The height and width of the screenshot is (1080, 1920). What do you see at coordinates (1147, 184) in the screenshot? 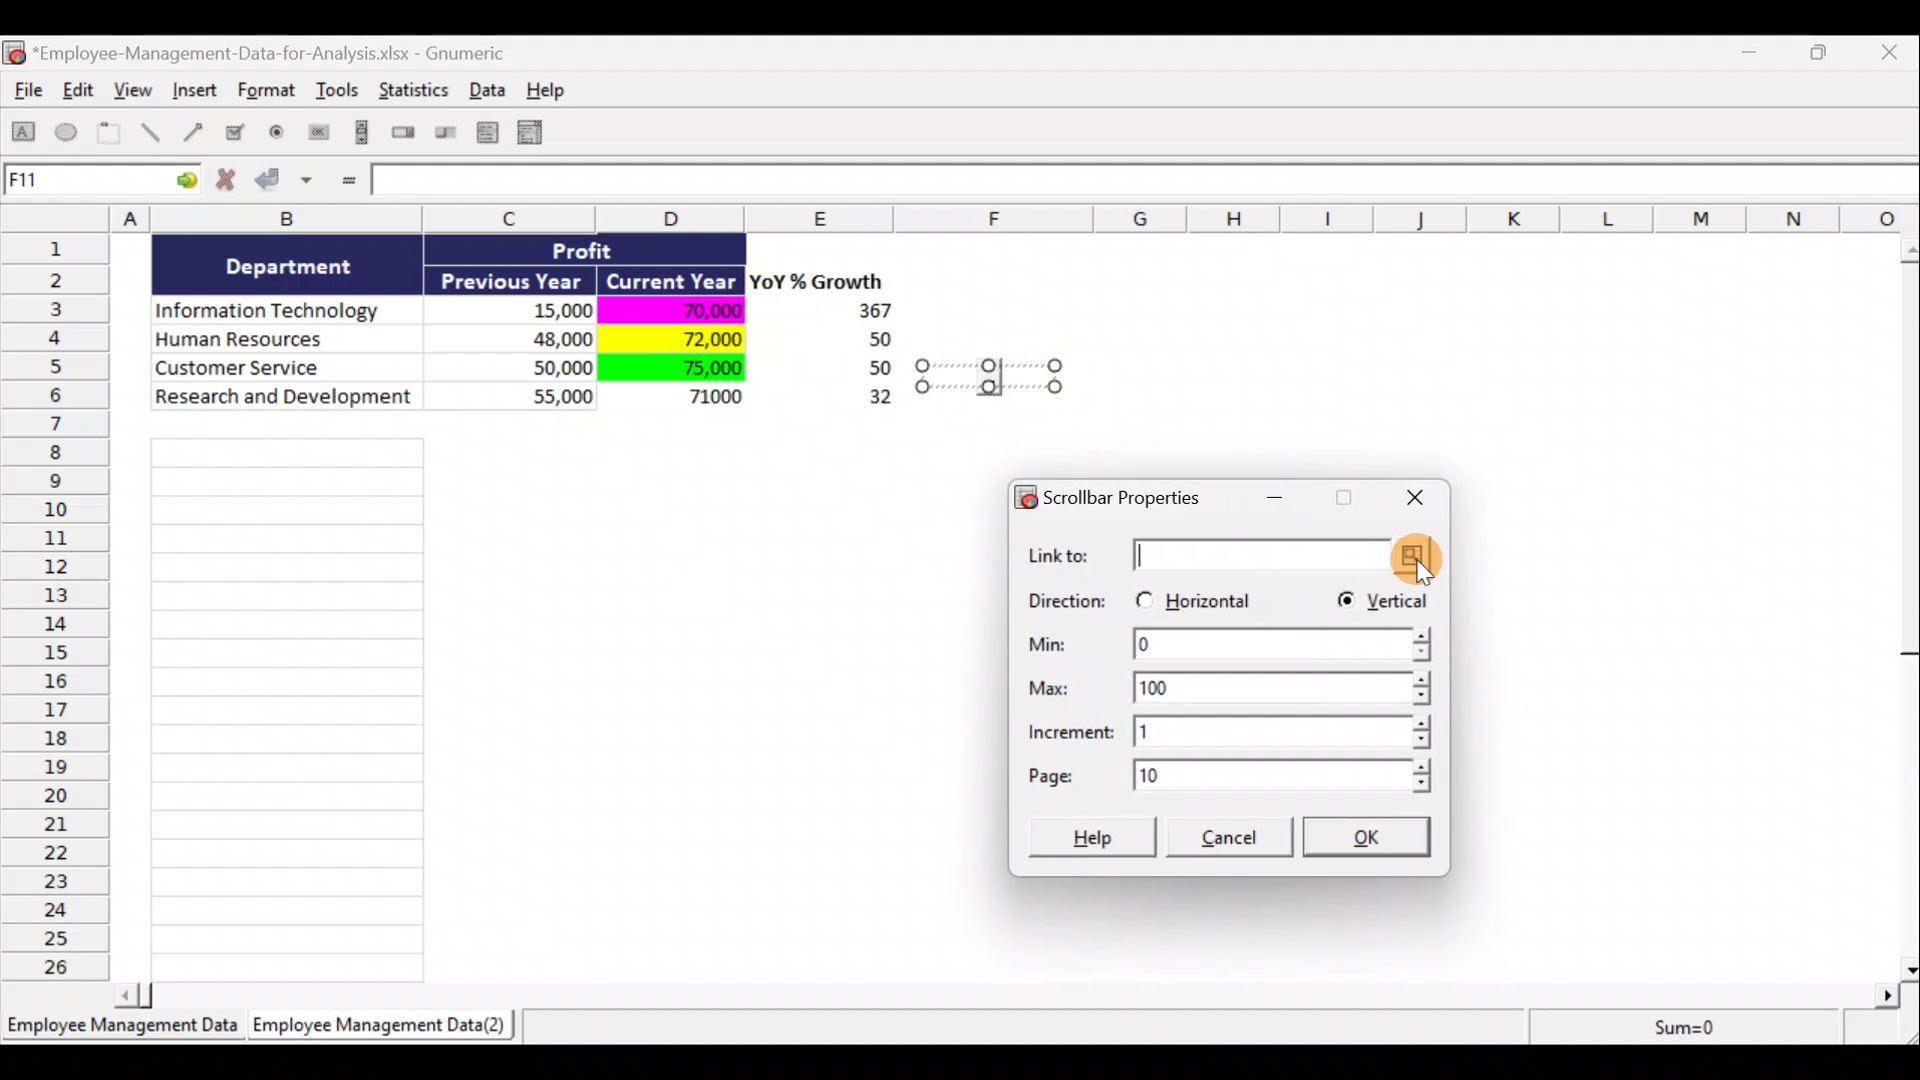
I see `Formula bar` at bounding box center [1147, 184].